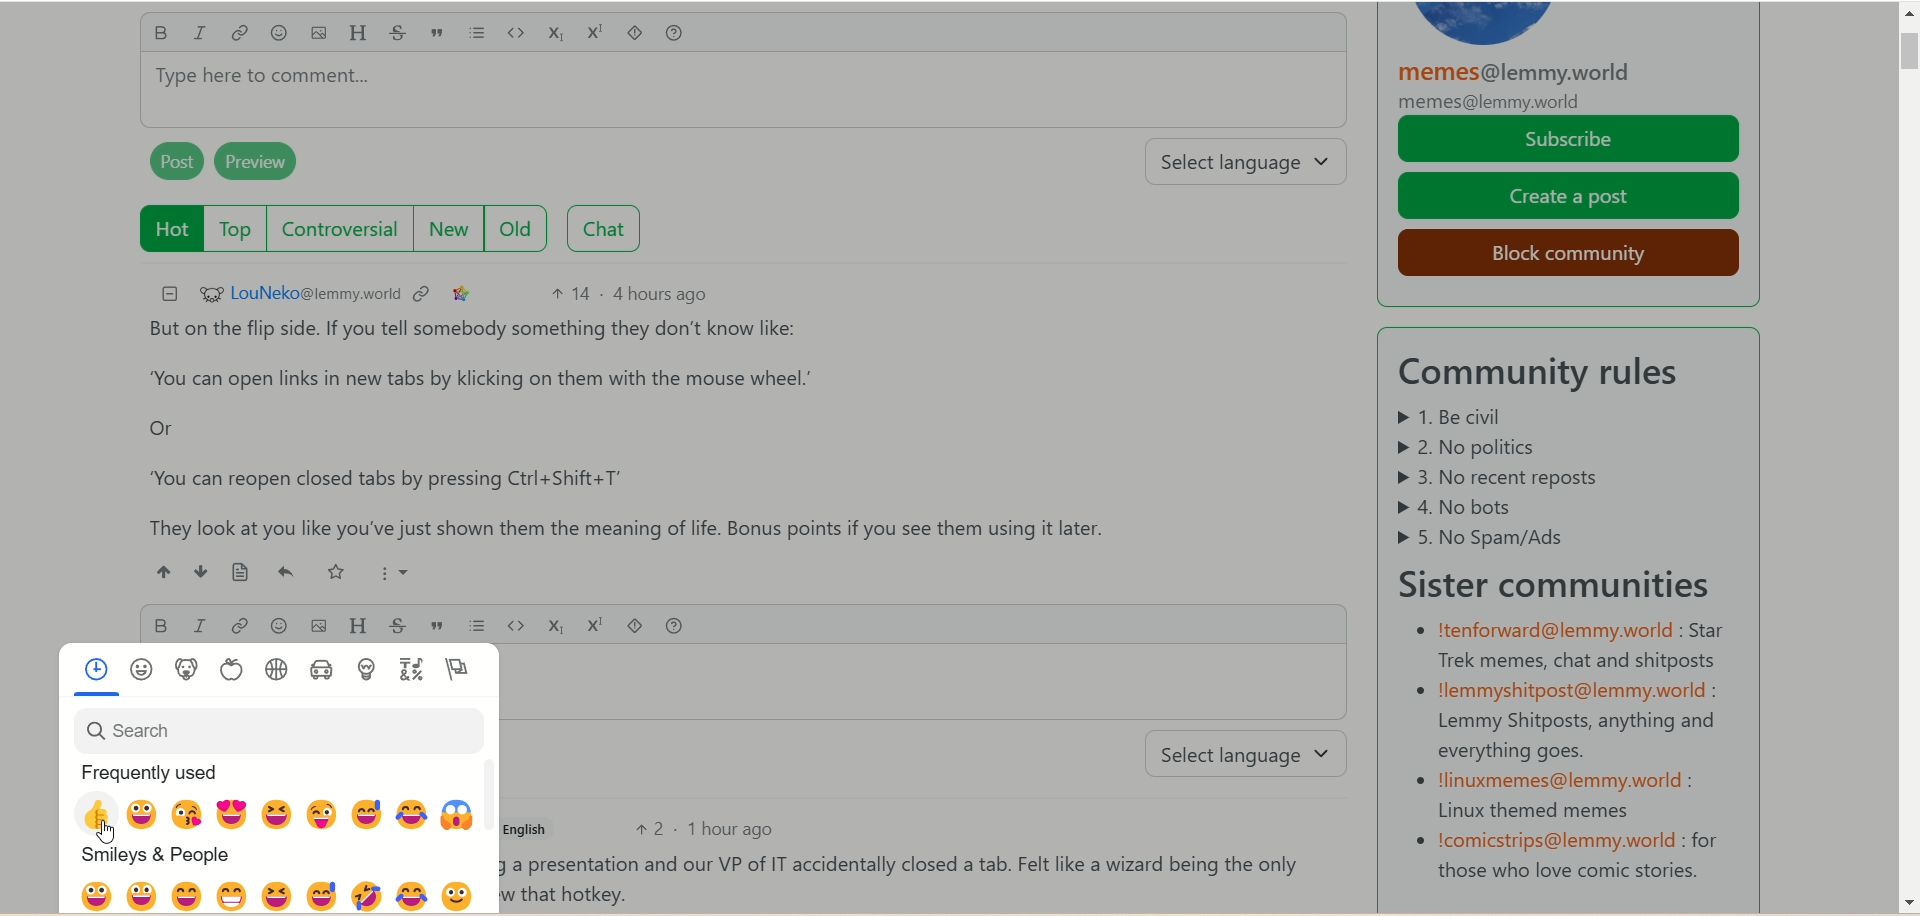 This screenshot has height=916, width=1920. I want to click on code, so click(515, 627).